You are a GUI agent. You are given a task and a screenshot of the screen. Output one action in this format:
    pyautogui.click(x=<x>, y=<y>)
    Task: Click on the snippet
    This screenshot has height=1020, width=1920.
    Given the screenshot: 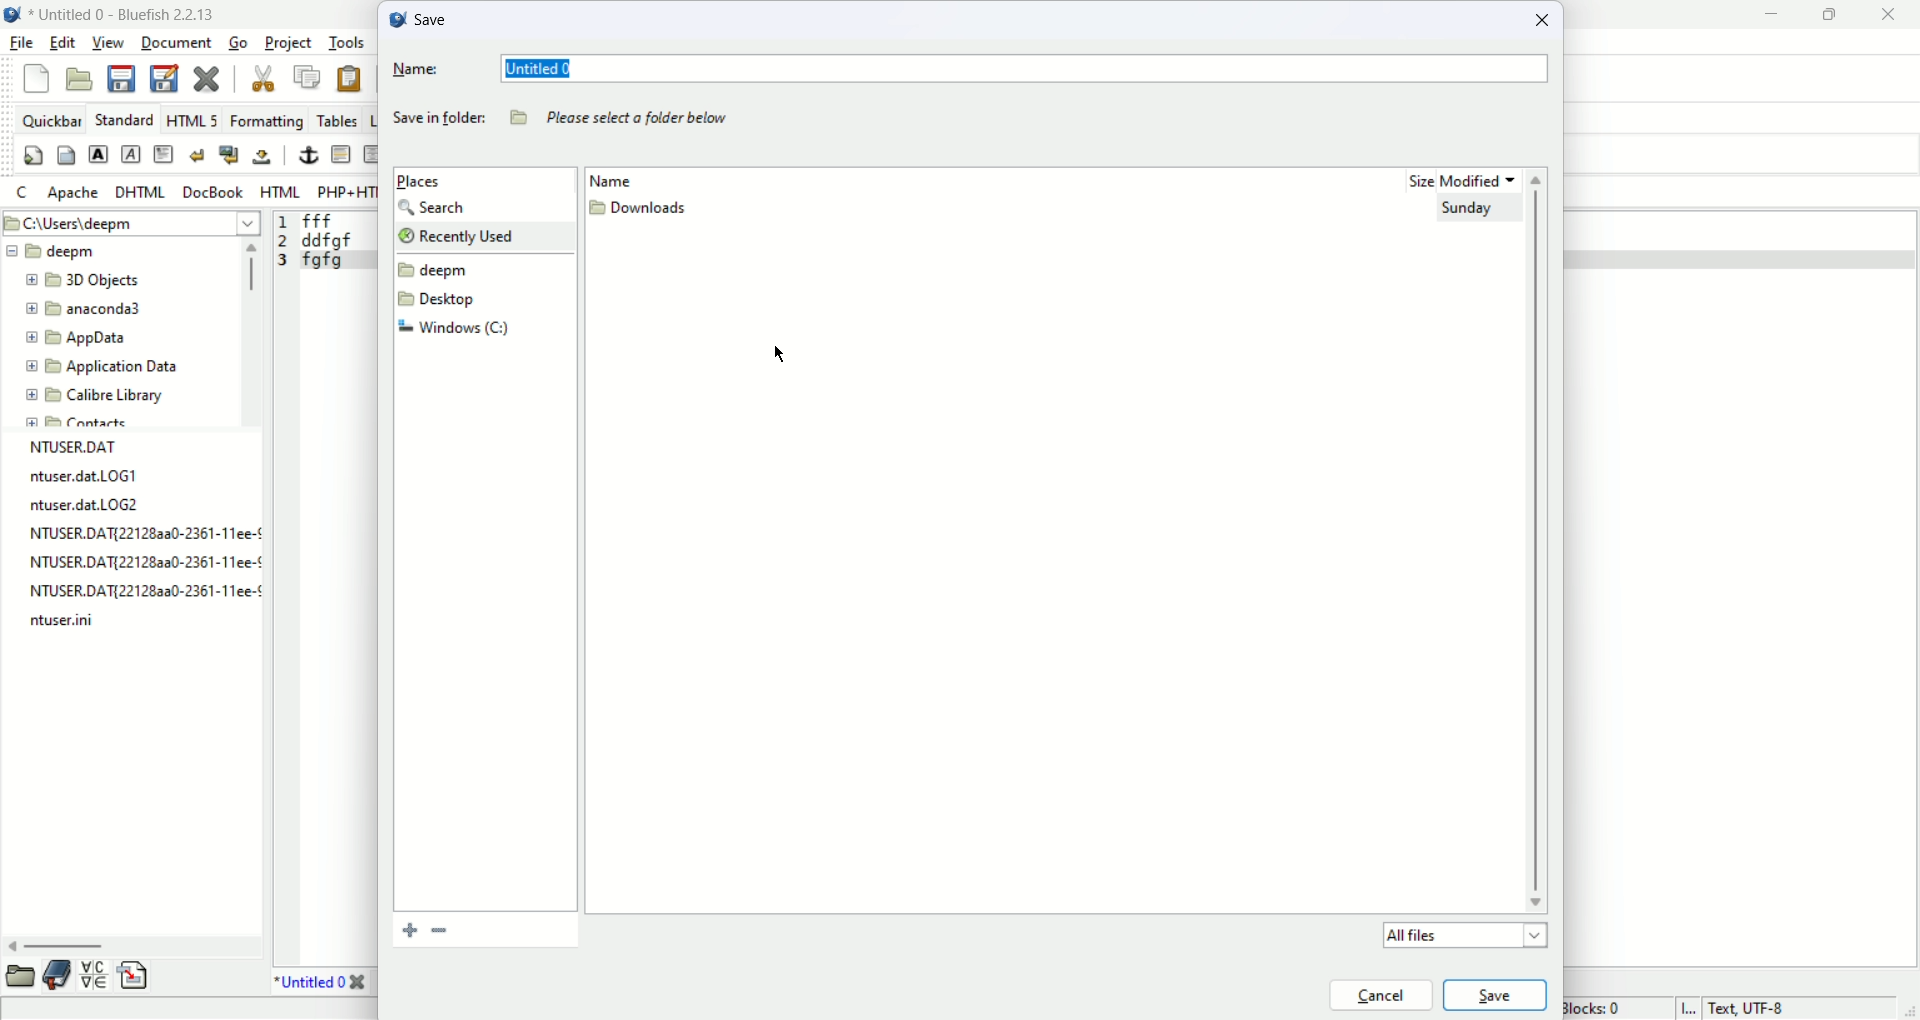 What is the action you would take?
    pyautogui.click(x=135, y=978)
    